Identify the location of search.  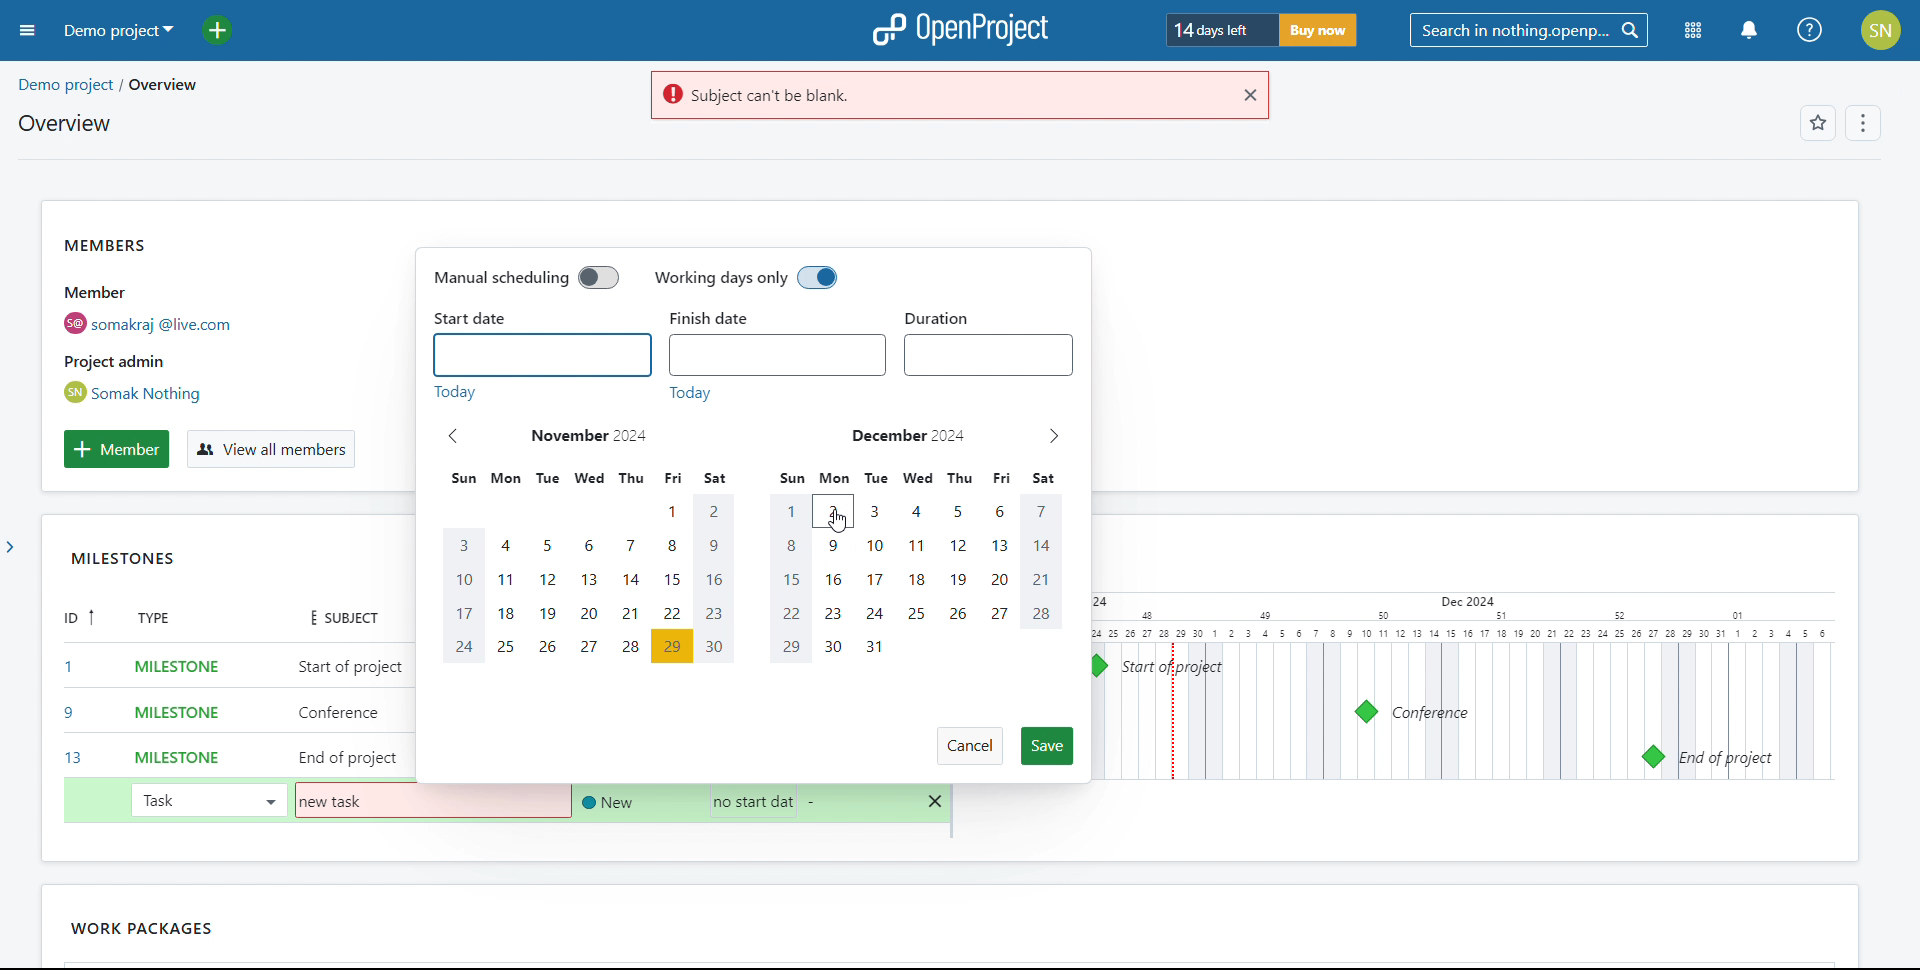
(1528, 31).